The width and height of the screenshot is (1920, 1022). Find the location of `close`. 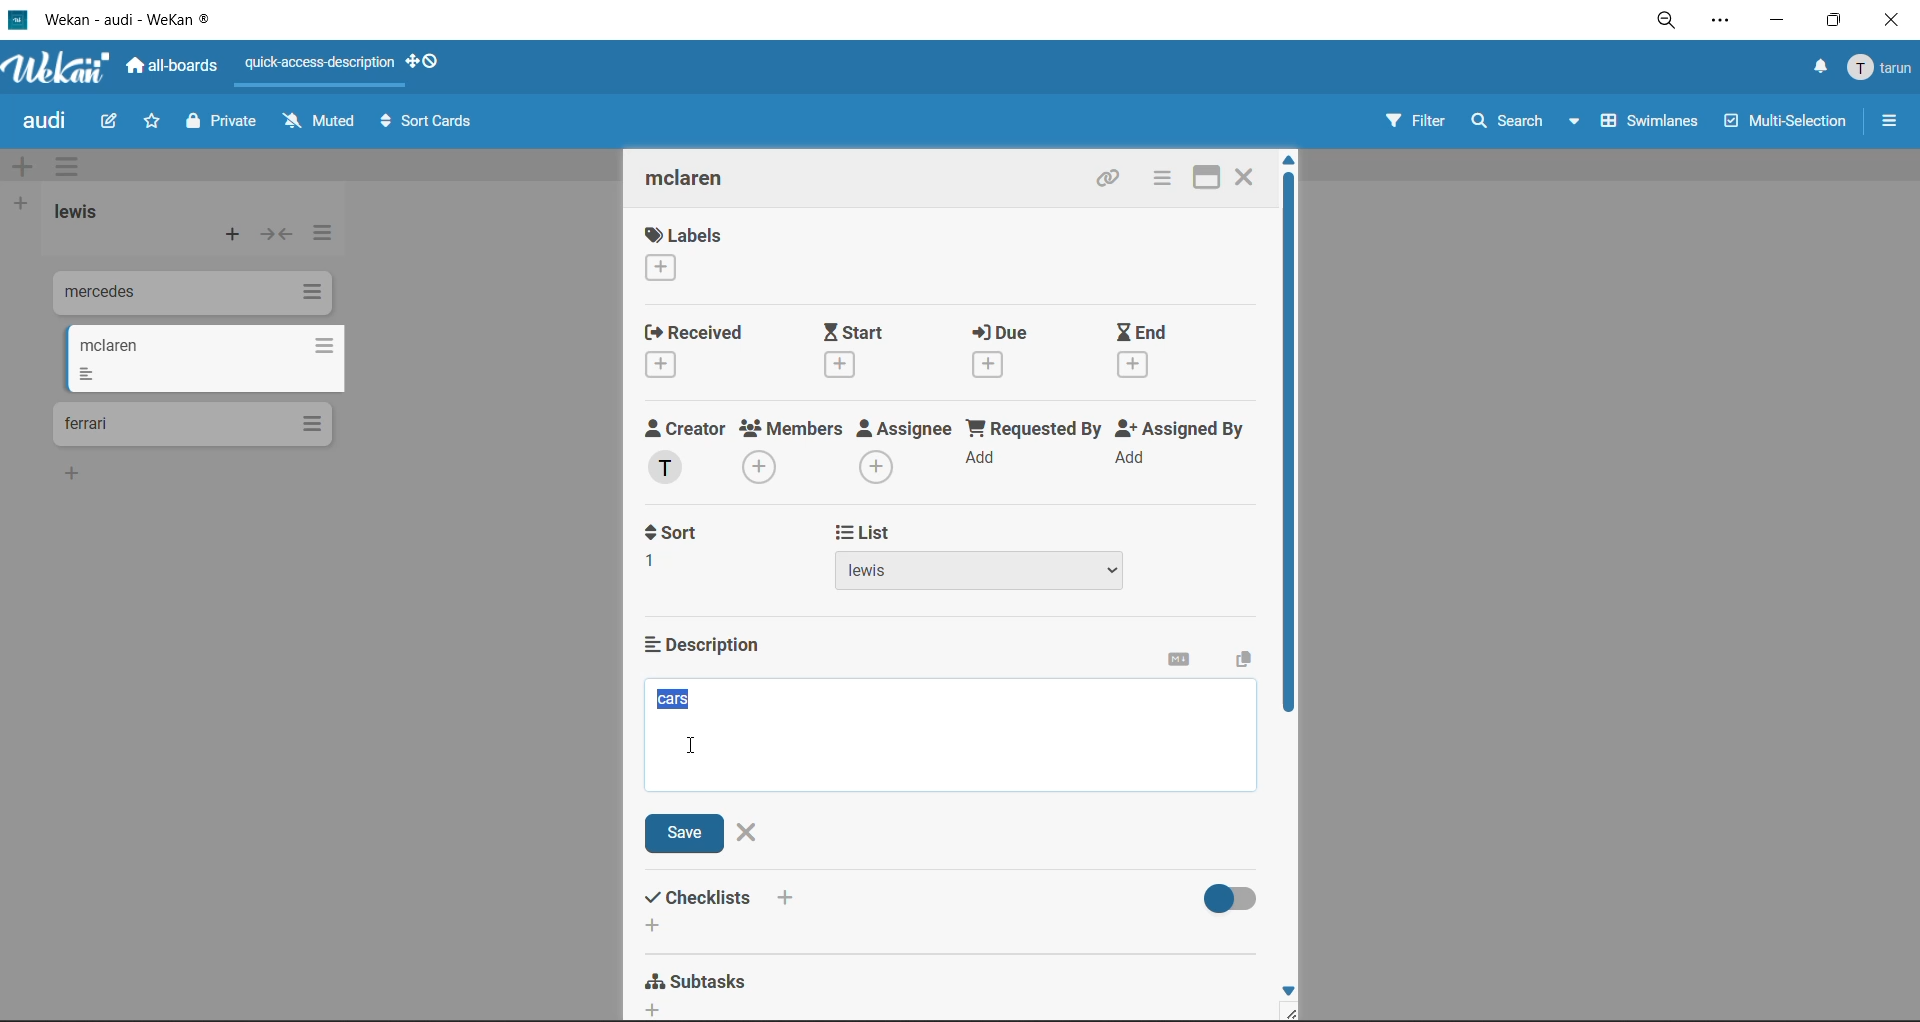

close is located at coordinates (1246, 175).